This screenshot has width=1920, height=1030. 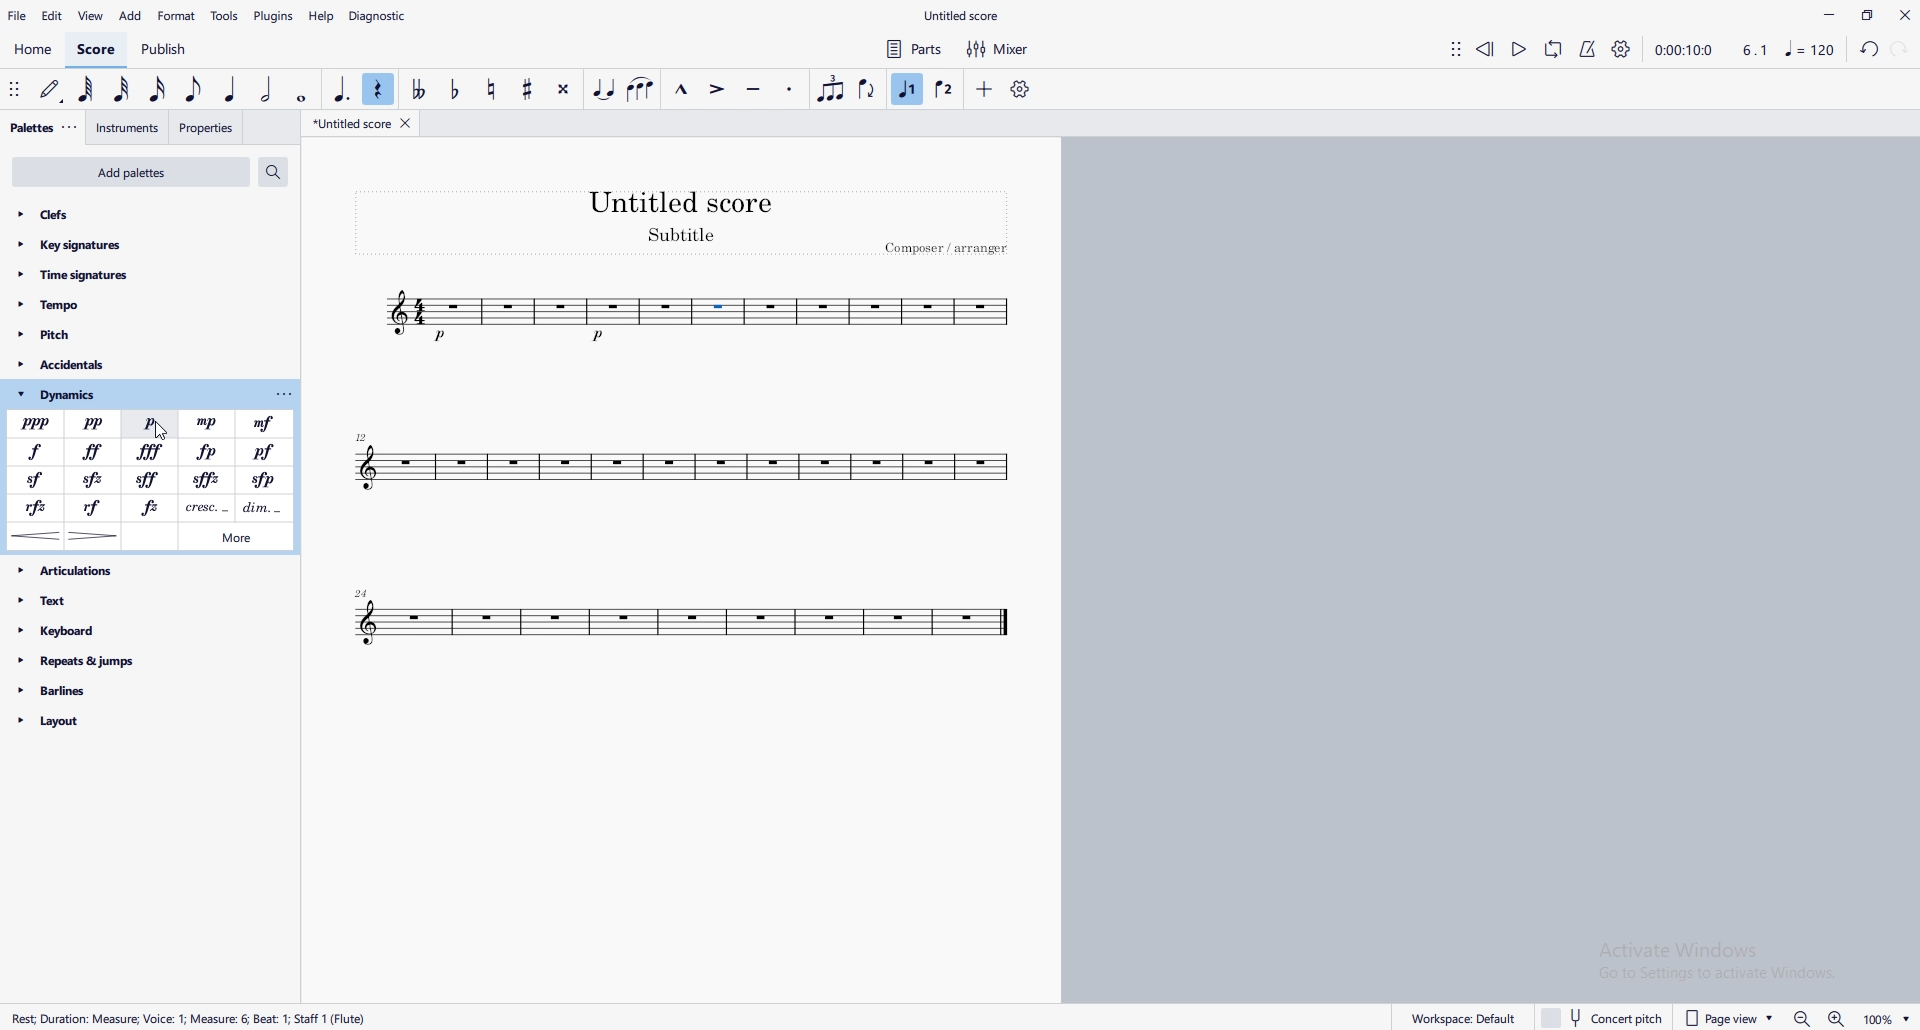 I want to click on music, so click(x=1812, y=48).